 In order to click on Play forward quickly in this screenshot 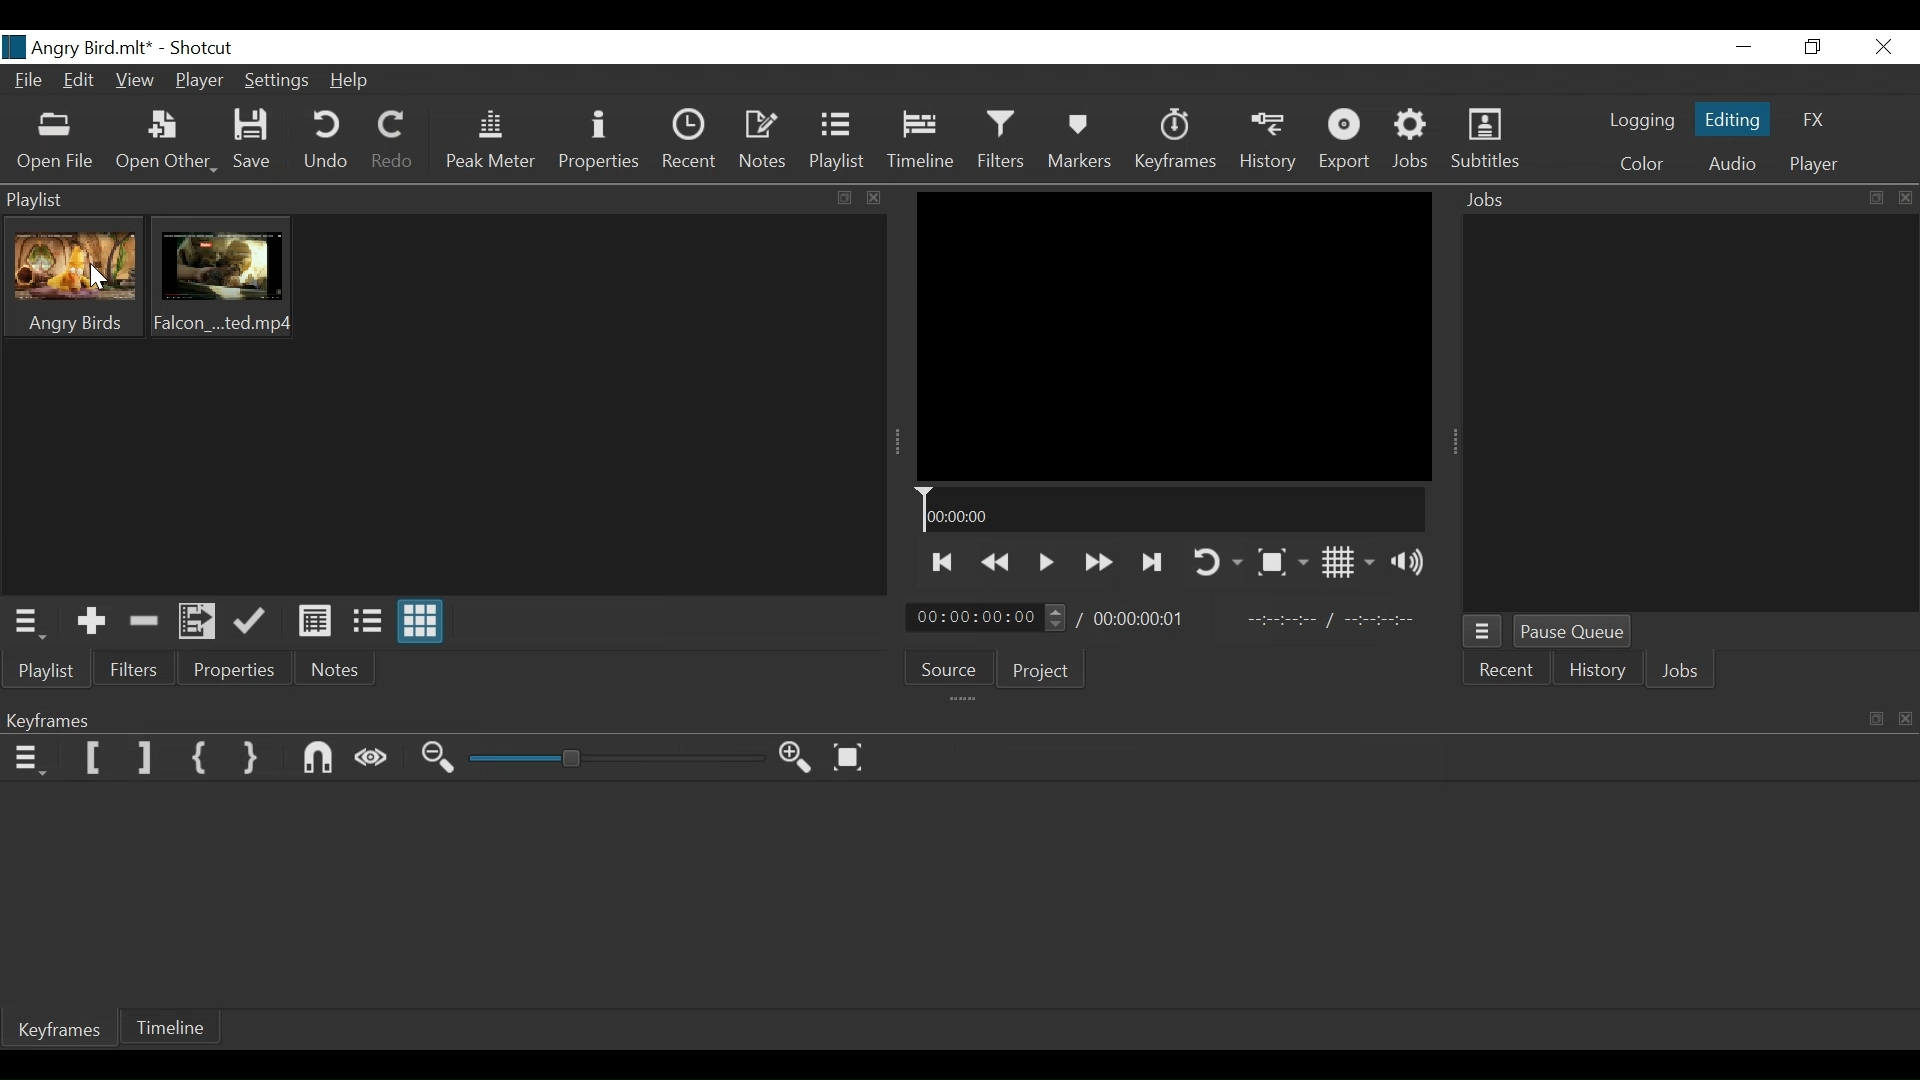, I will do `click(1096, 560)`.